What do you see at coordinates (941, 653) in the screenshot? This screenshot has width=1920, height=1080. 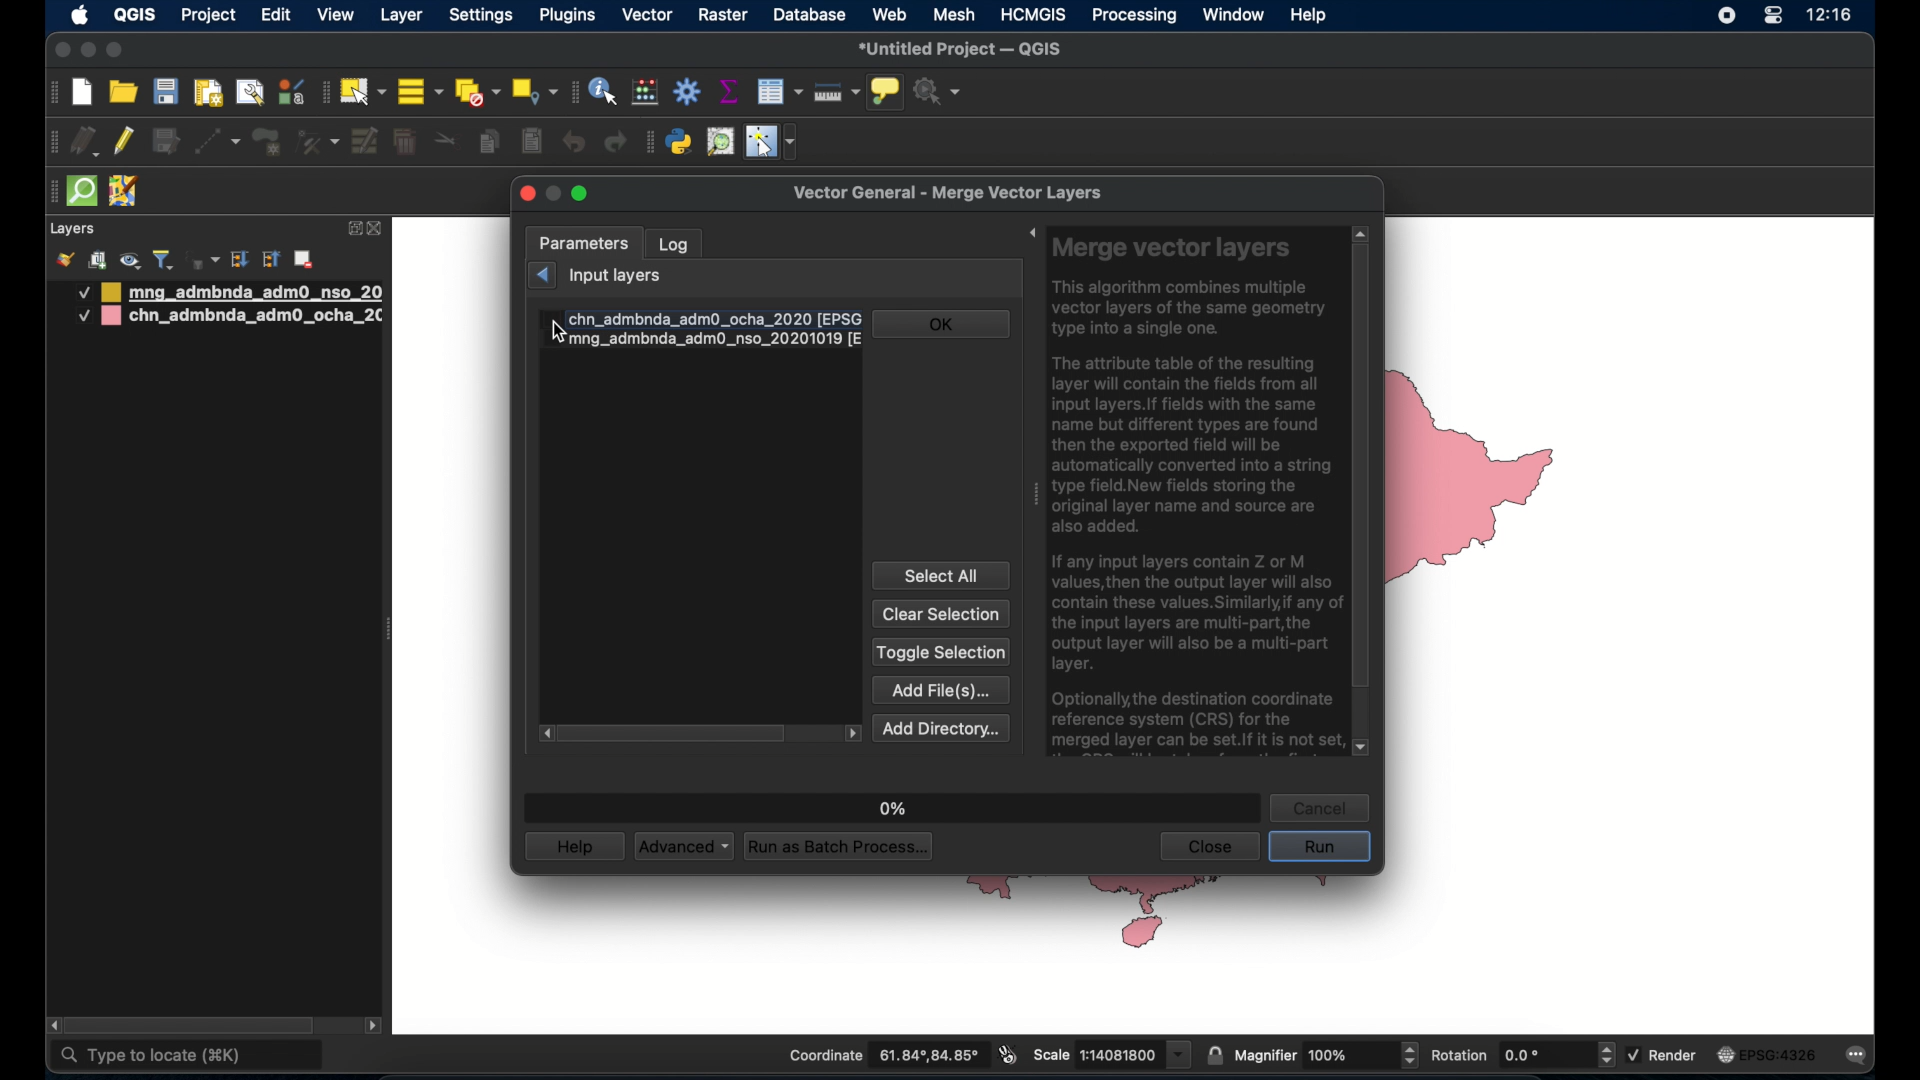 I see `toggle selection` at bounding box center [941, 653].